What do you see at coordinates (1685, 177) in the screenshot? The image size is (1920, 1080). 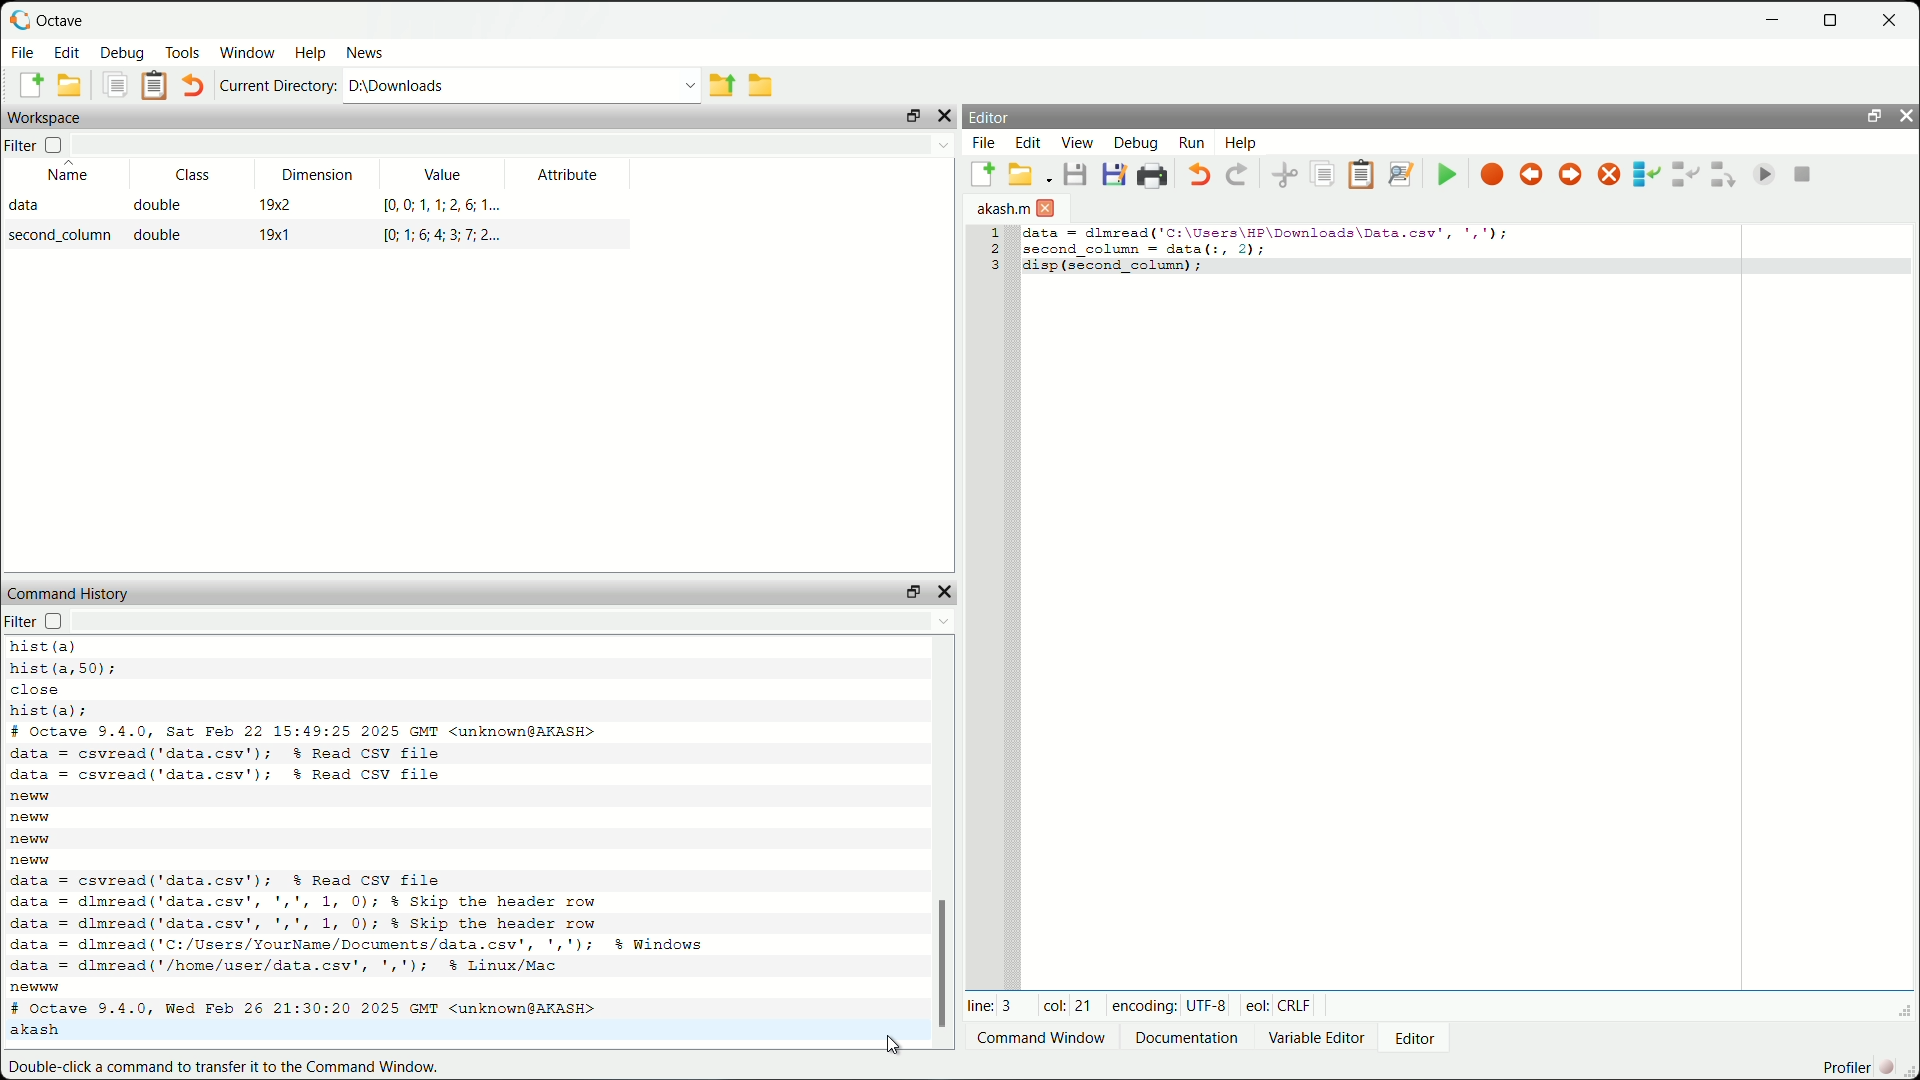 I see `step in` at bounding box center [1685, 177].